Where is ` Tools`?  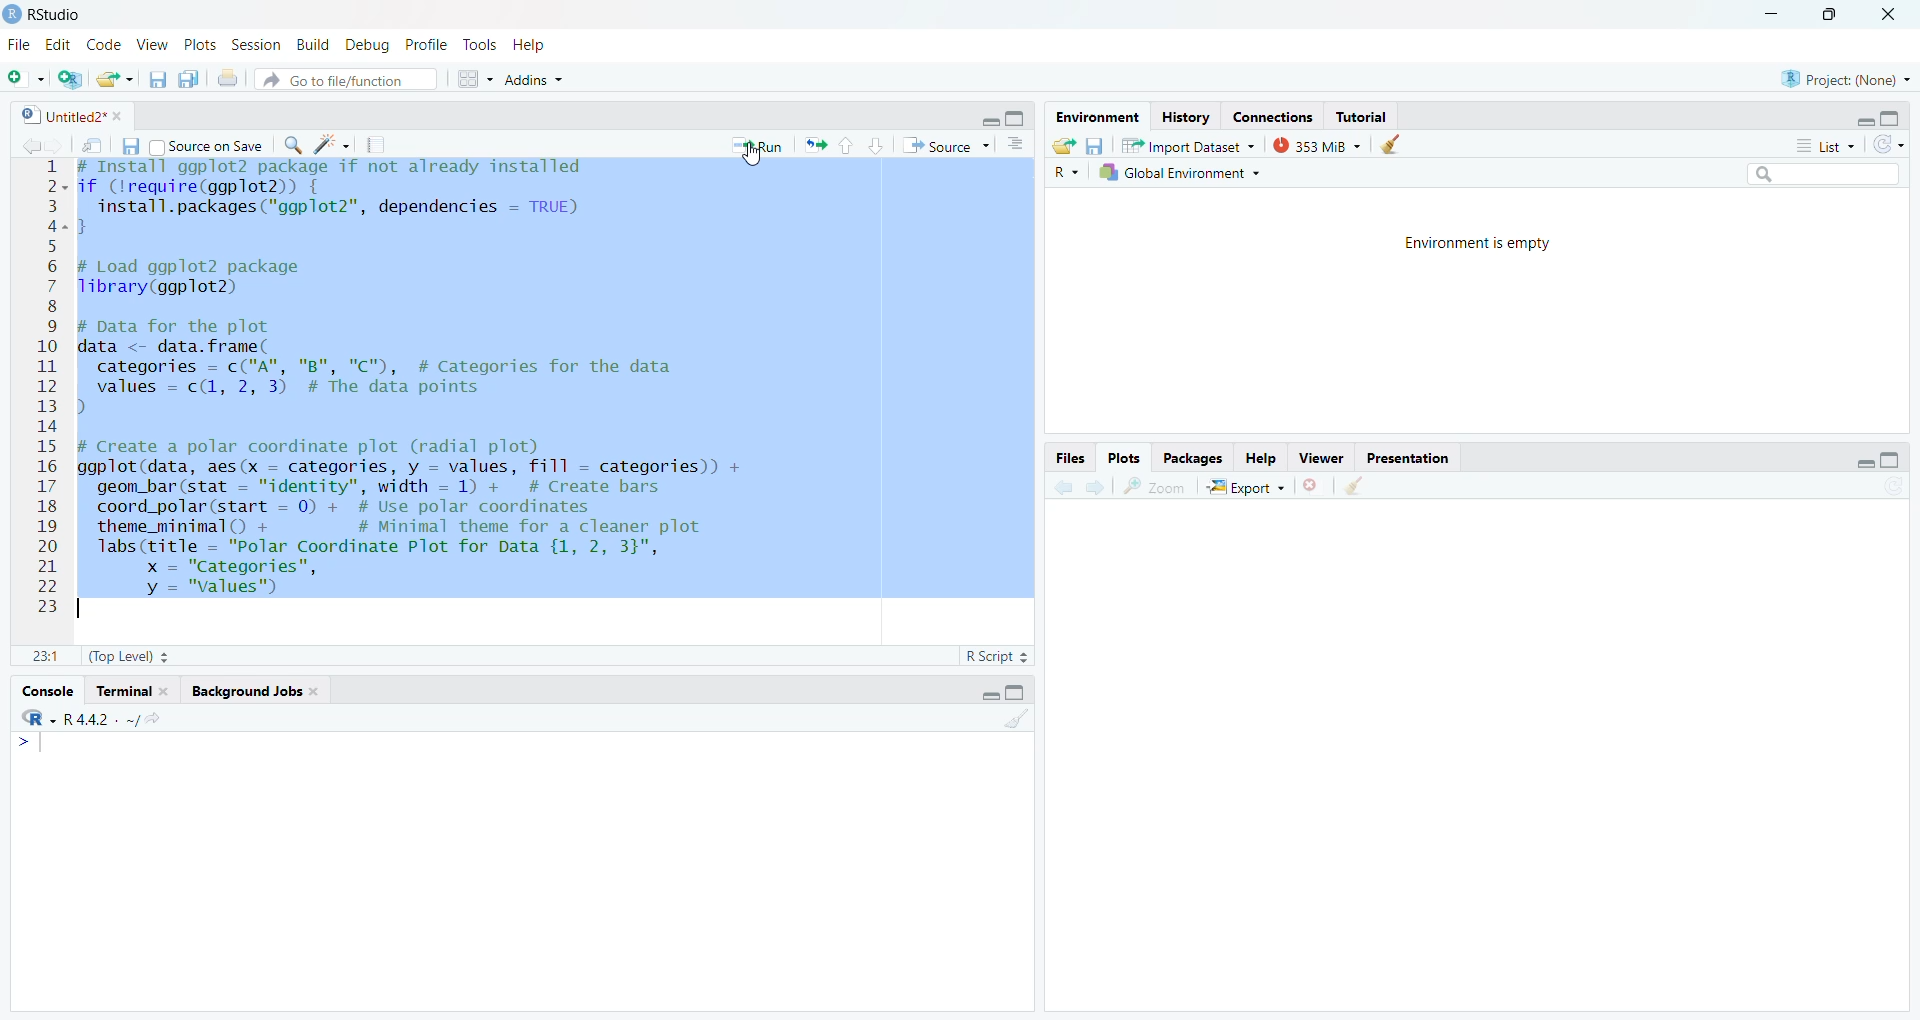  Tools is located at coordinates (478, 46).